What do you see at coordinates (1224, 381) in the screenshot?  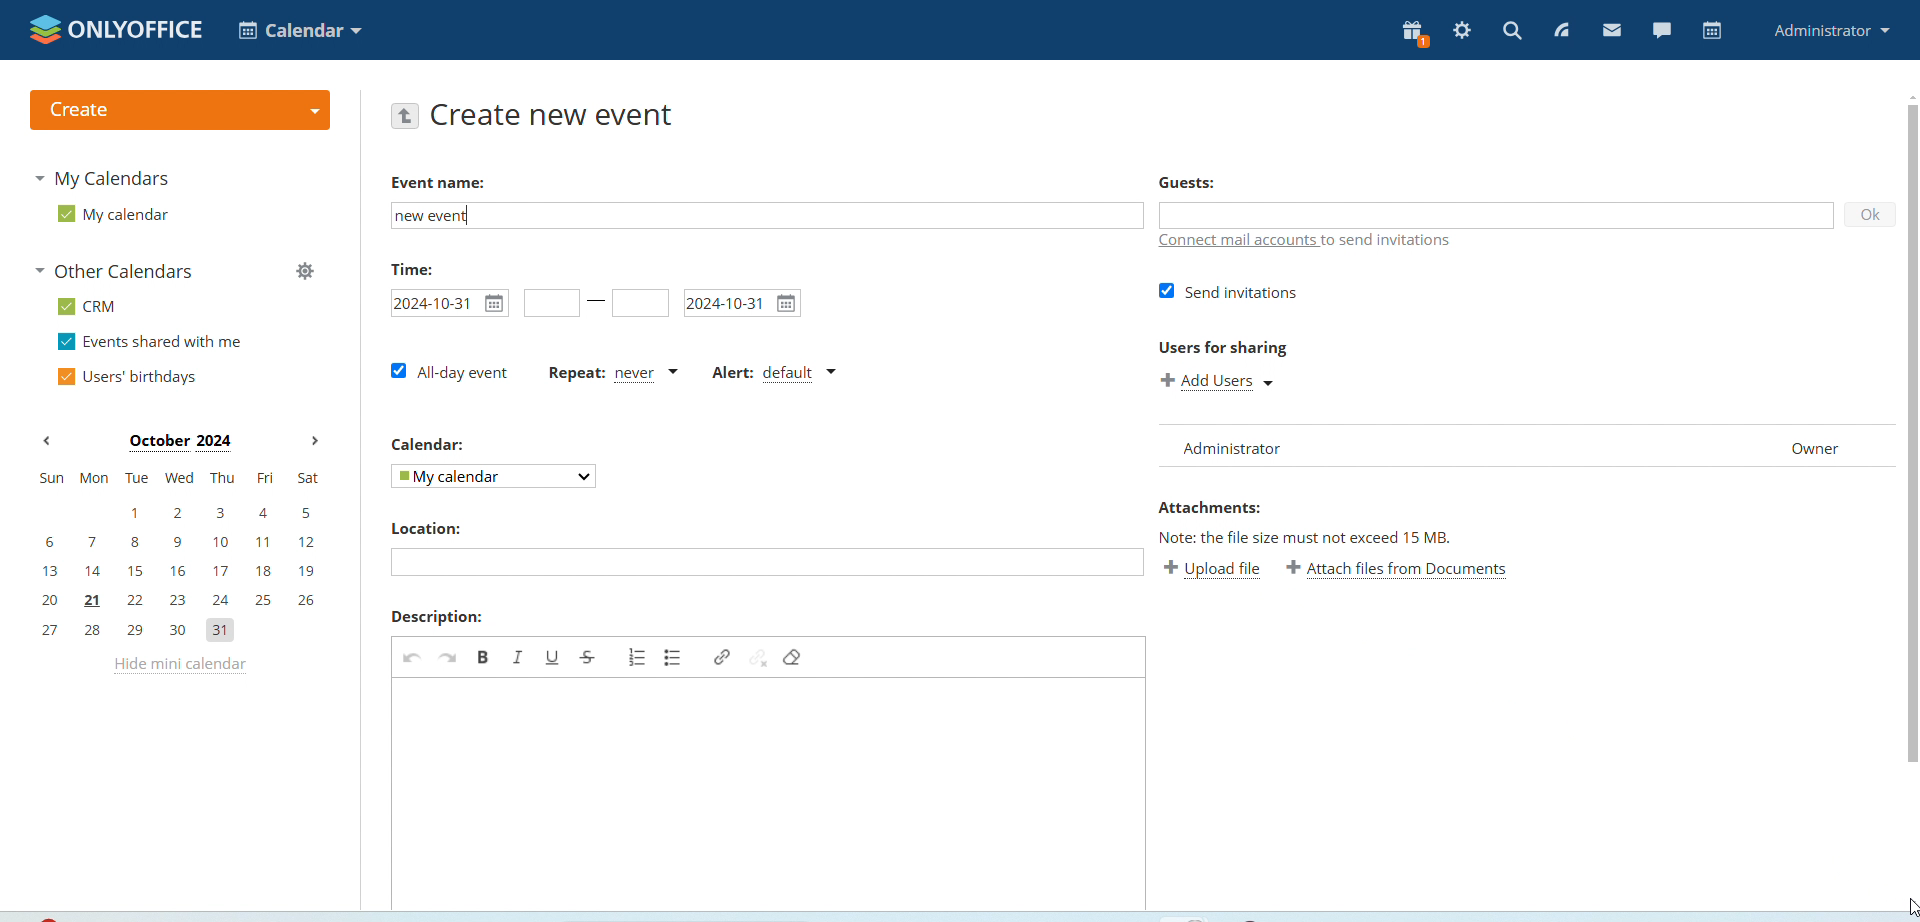 I see `add users` at bounding box center [1224, 381].